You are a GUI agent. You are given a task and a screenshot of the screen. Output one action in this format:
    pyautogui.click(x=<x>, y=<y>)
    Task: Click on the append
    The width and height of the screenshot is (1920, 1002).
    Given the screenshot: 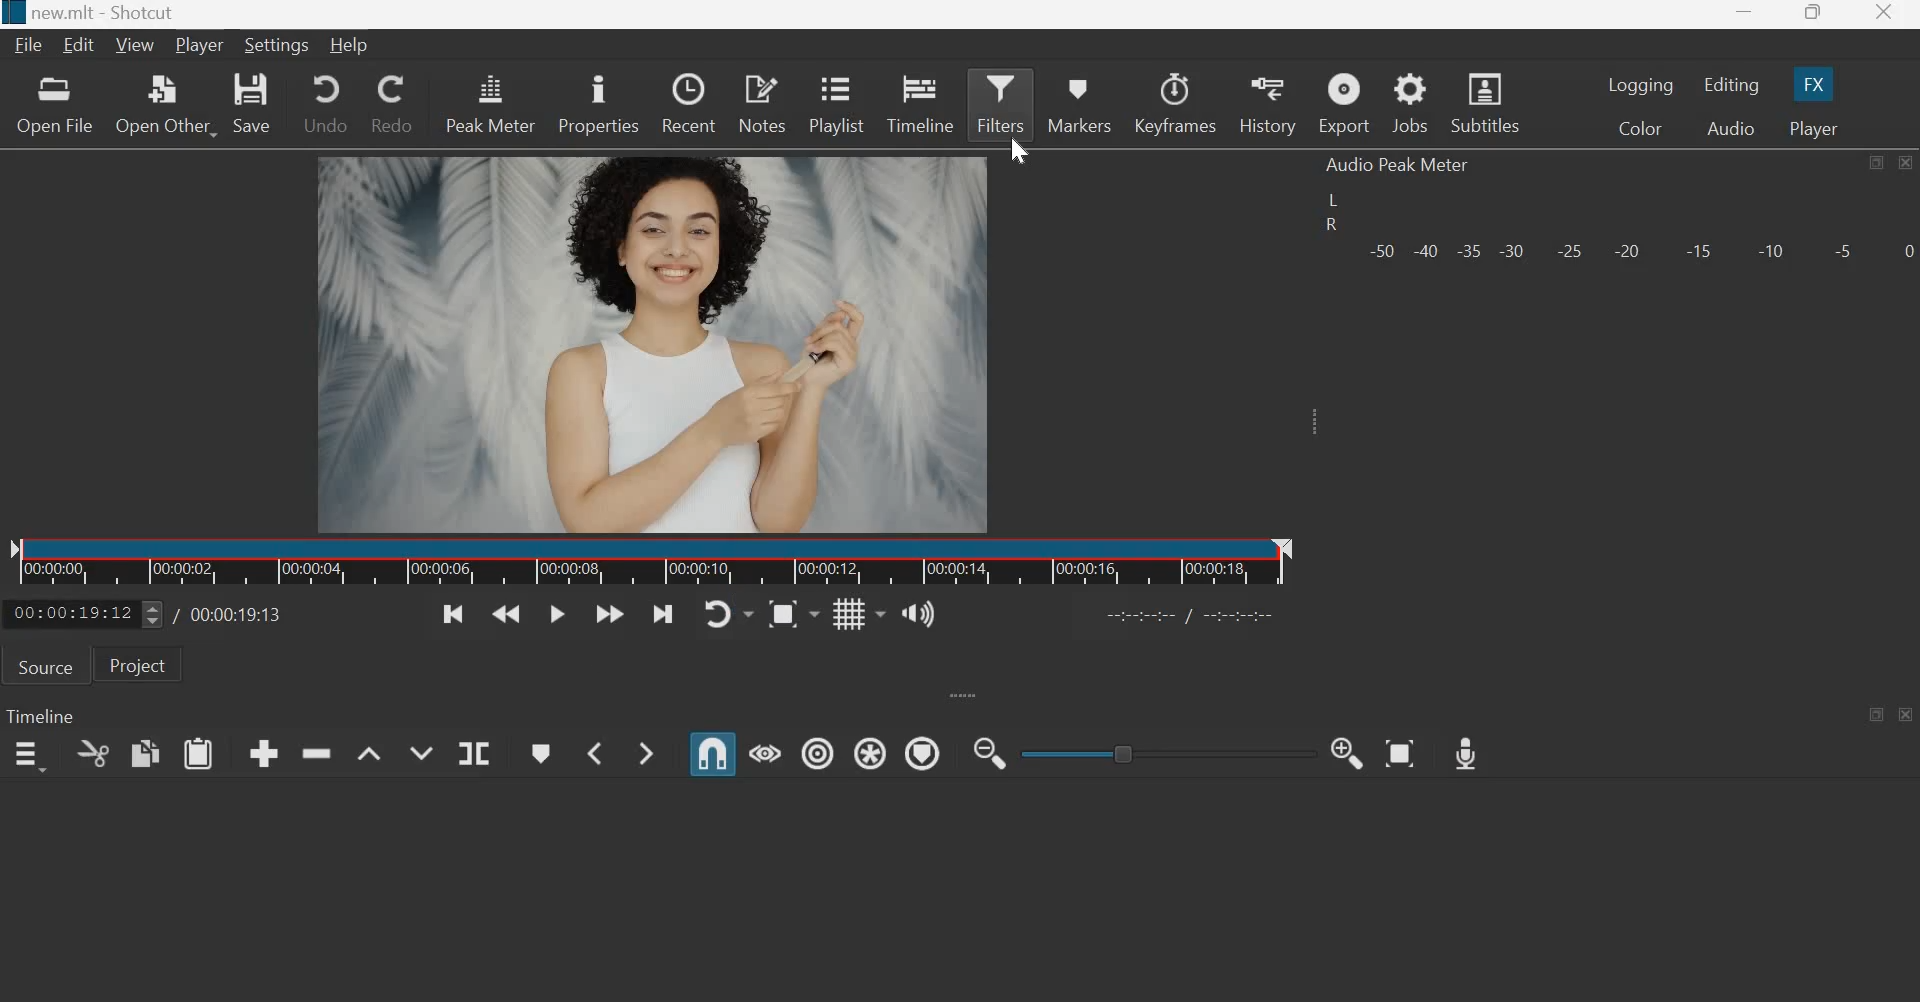 What is the action you would take?
    pyautogui.click(x=265, y=753)
    